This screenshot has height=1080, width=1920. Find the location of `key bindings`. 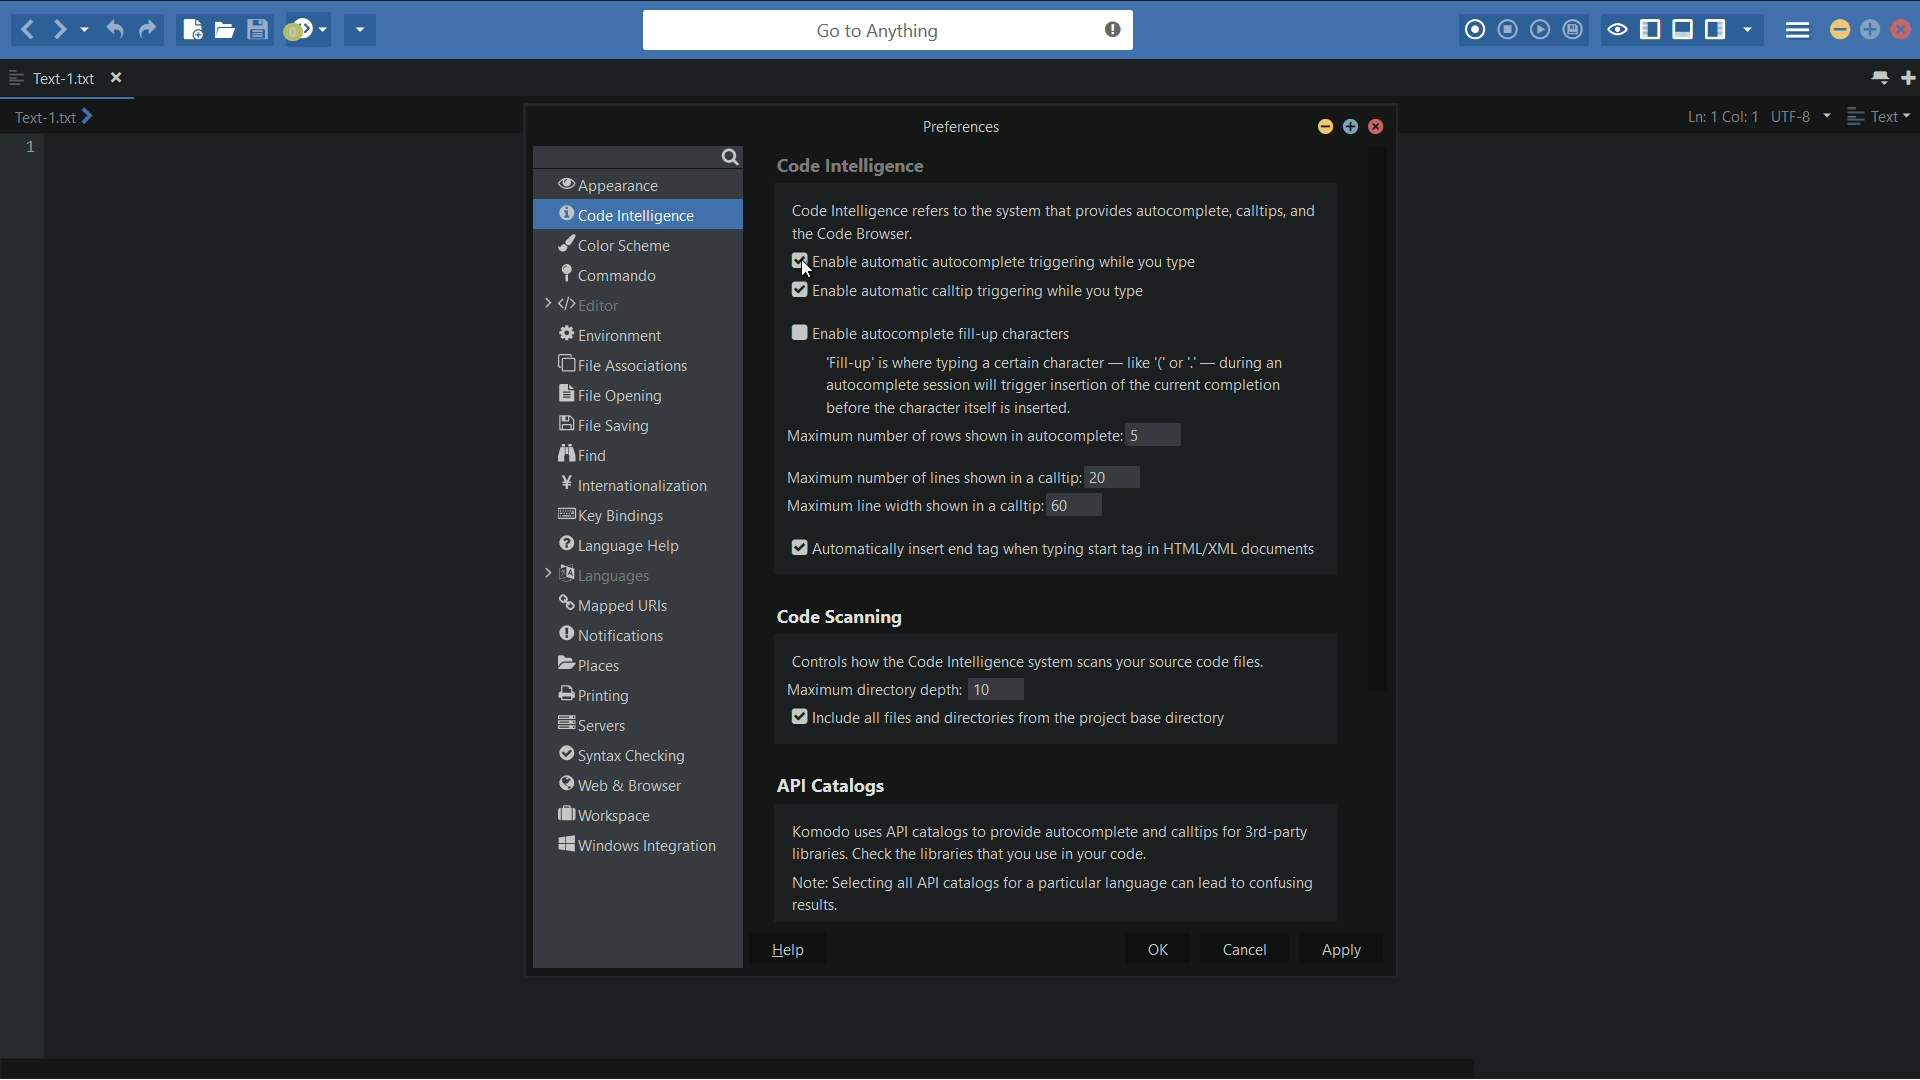

key bindings is located at coordinates (615, 516).